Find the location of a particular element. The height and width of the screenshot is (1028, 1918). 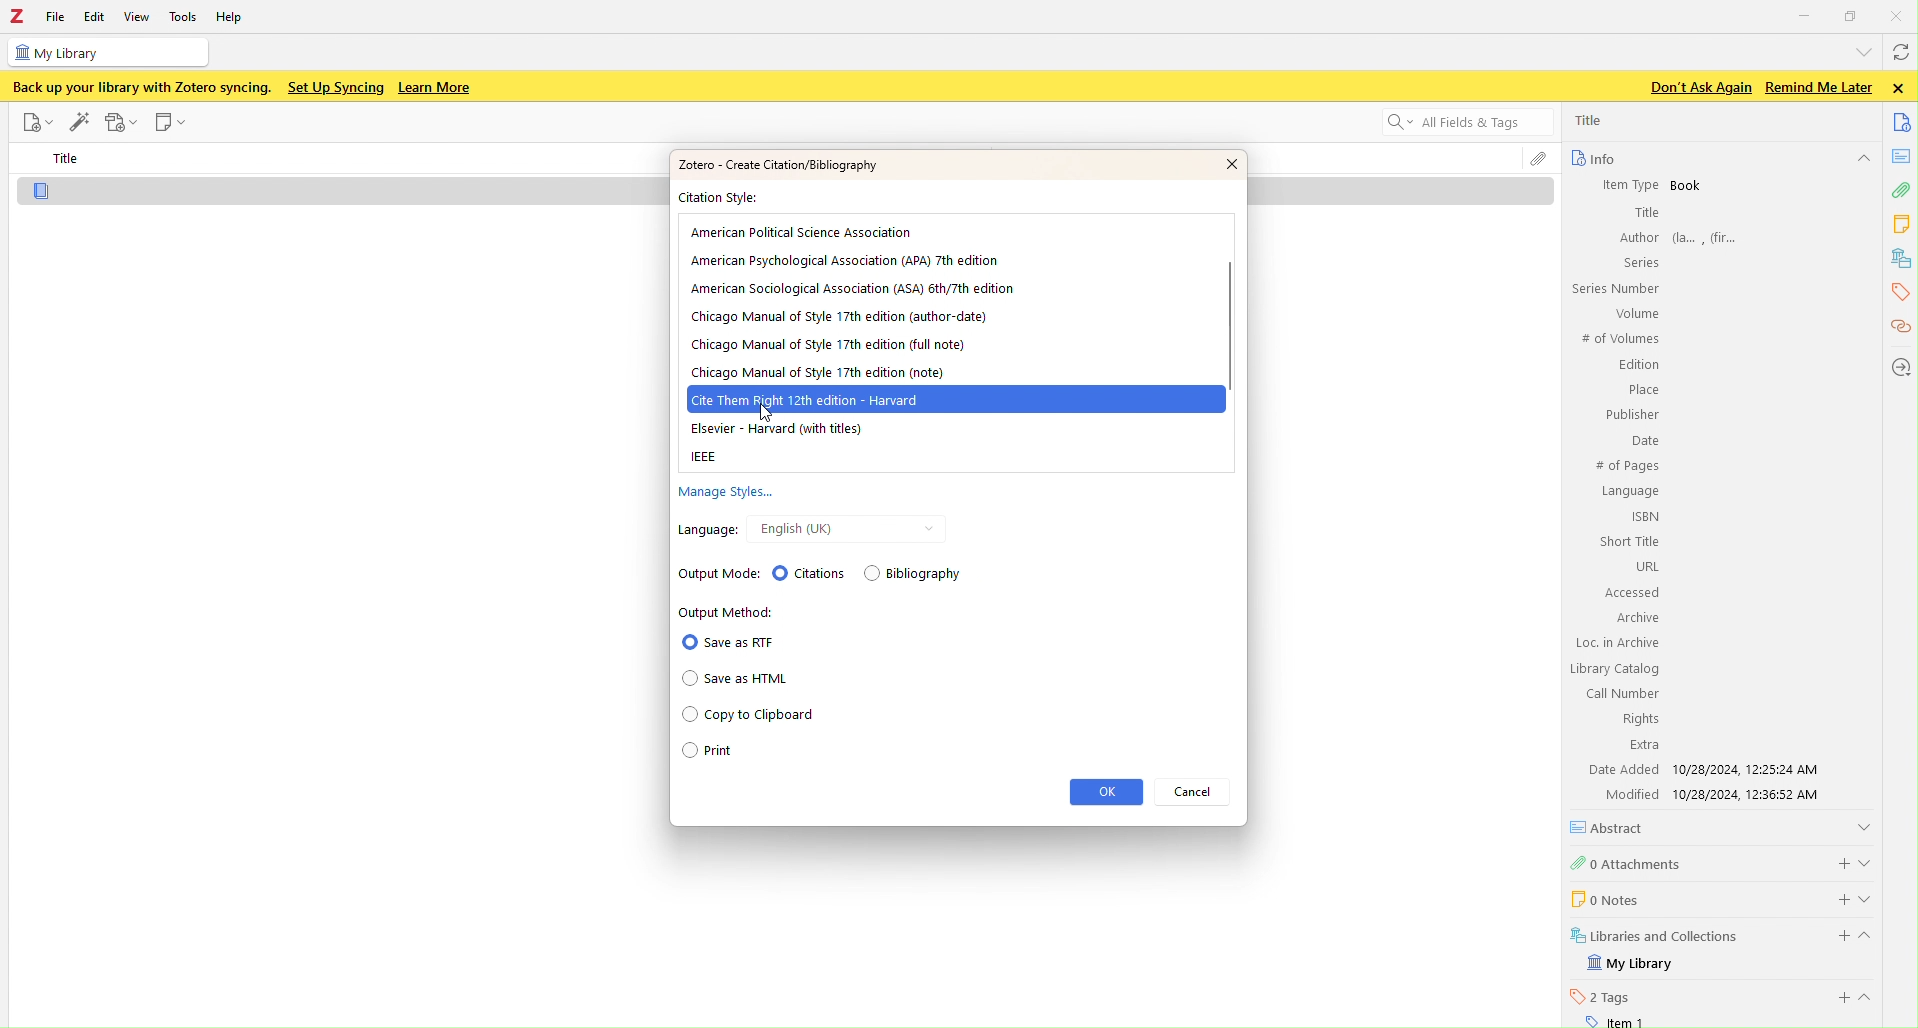

Edition is located at coordinates (1639, 366).